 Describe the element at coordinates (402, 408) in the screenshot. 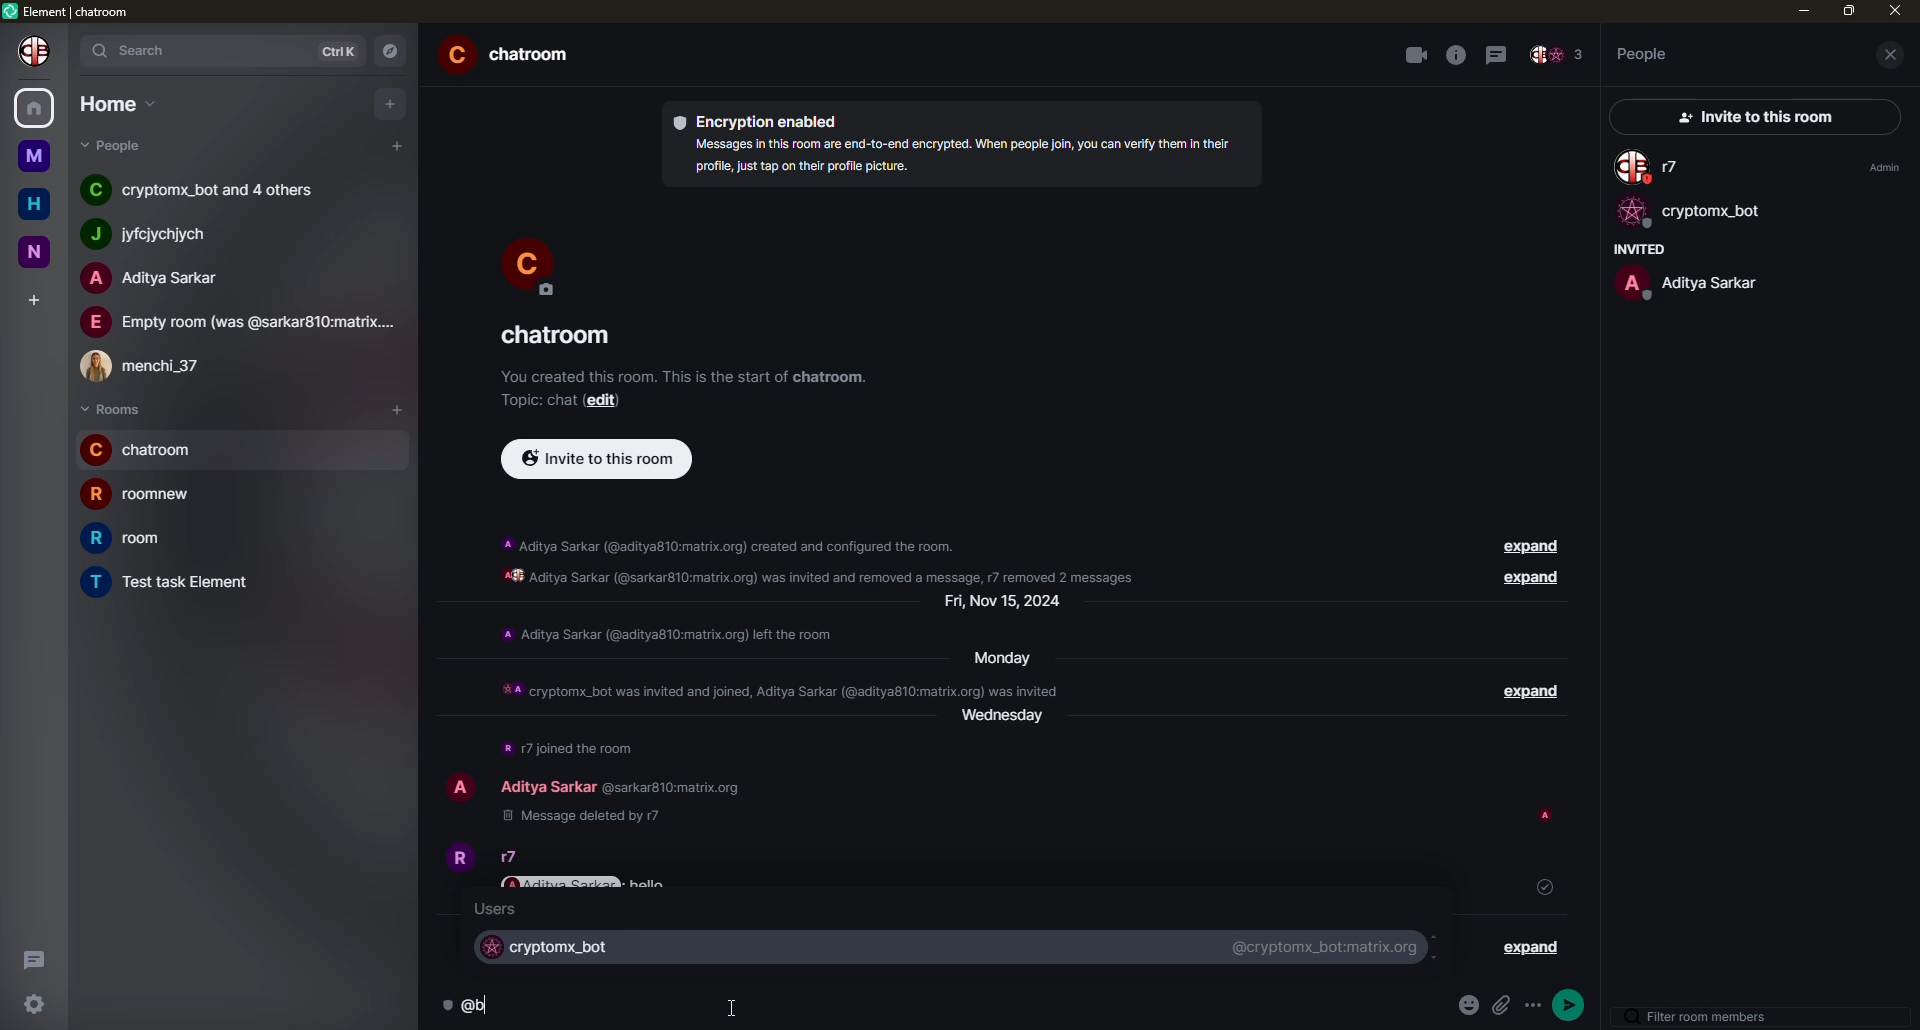

I see `add` at that location.